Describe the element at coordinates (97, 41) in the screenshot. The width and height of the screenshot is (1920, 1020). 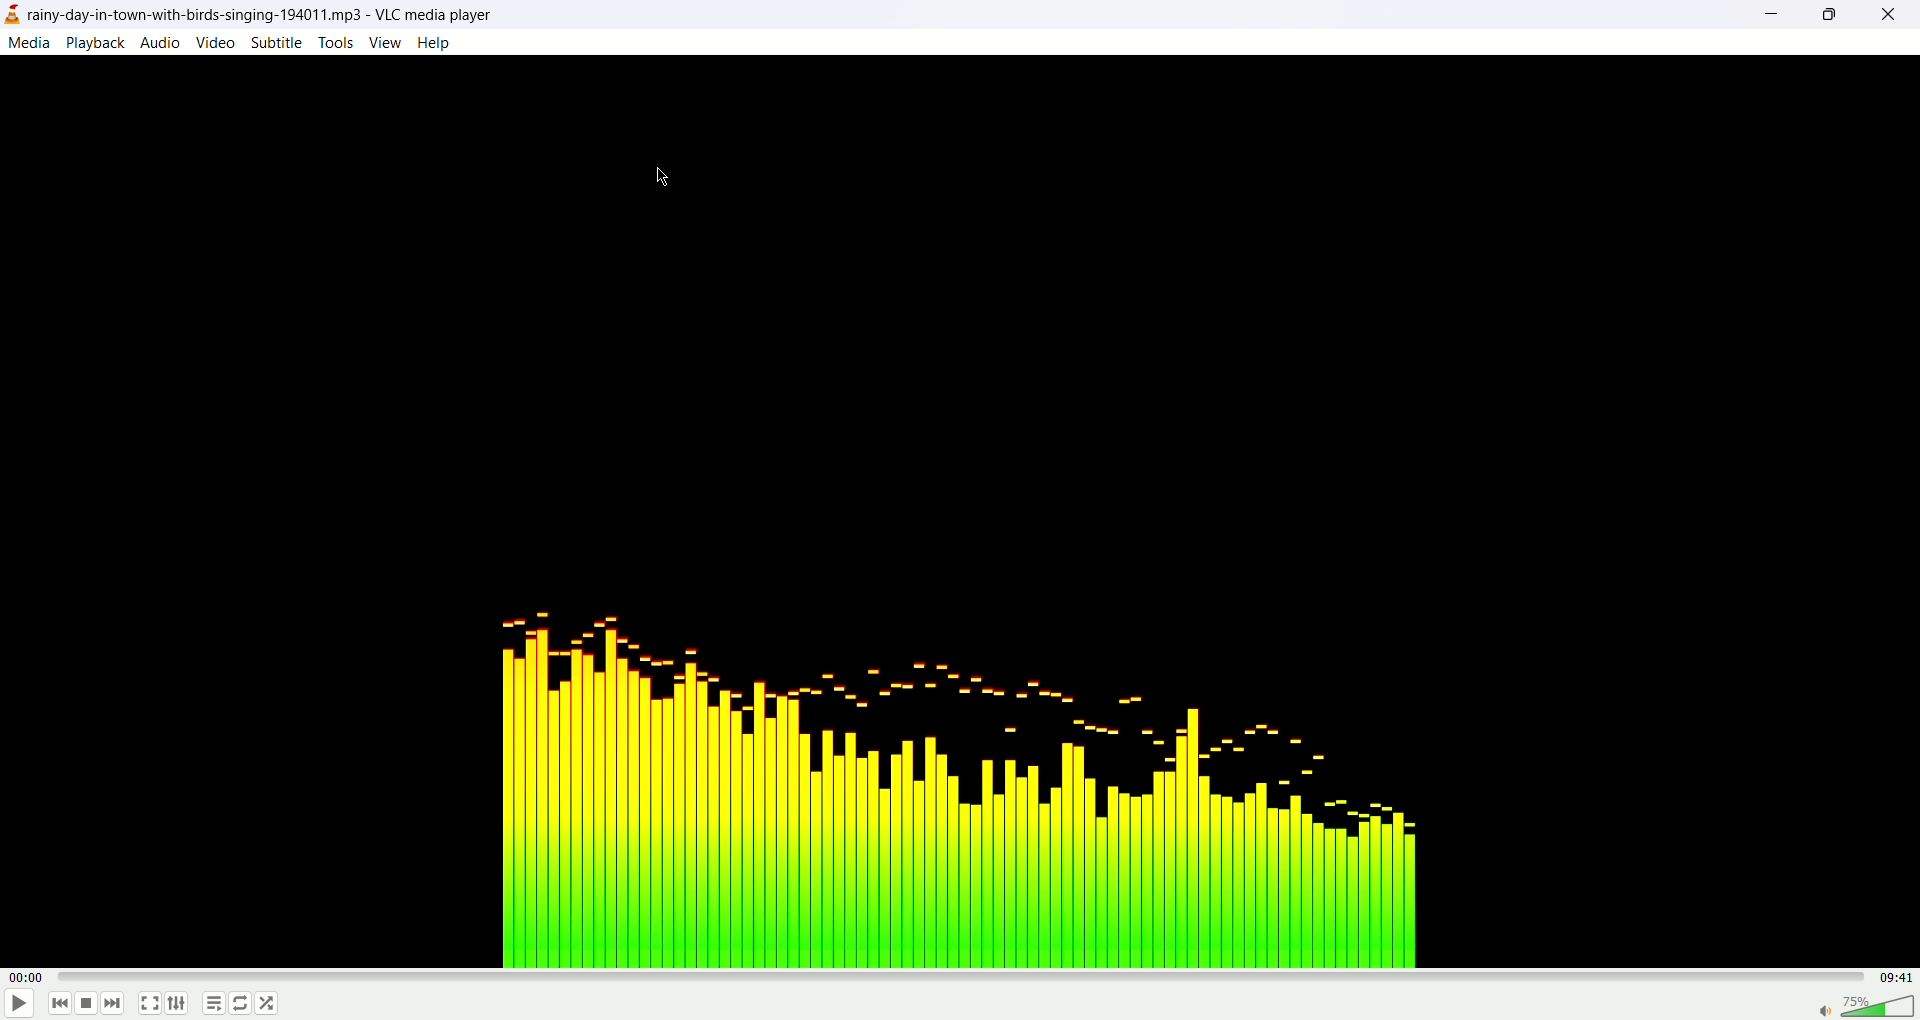
I see `playback` at that location.